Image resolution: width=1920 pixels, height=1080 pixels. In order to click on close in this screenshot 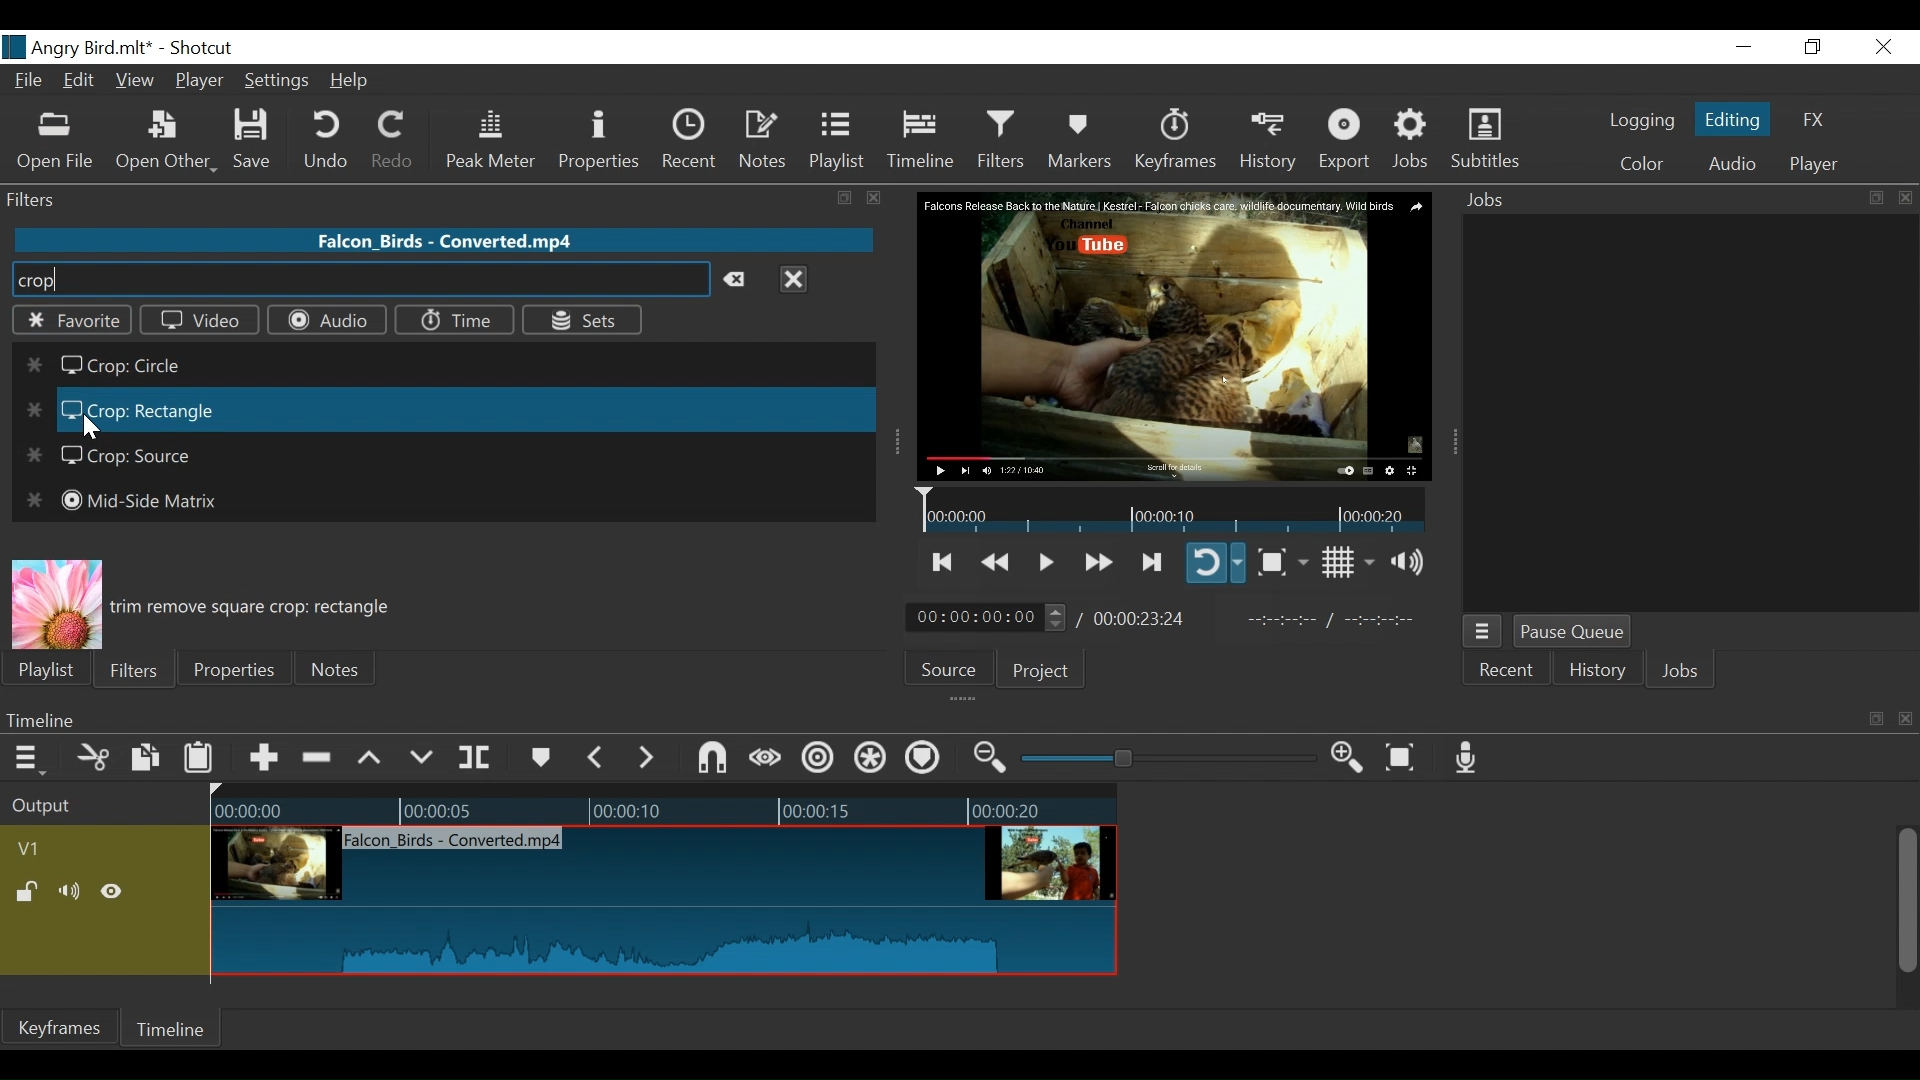, I will do `click(1906, 198)`.